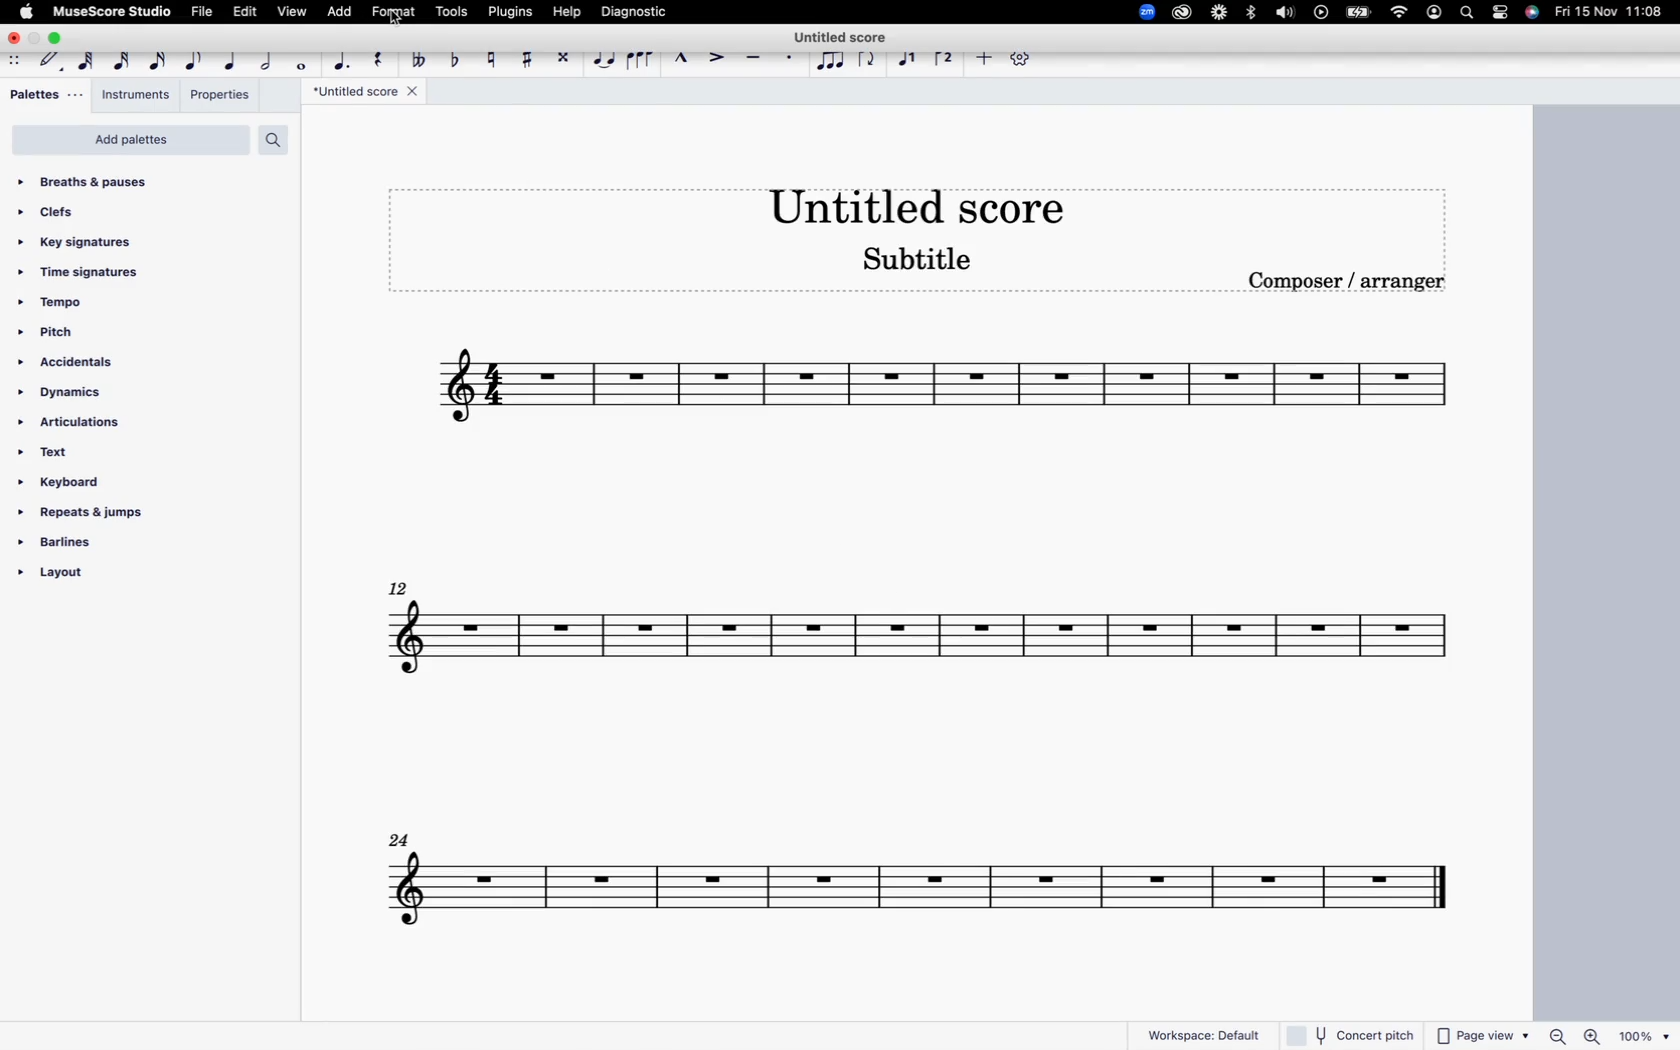 This screenshot has height=1050, width=1680. What do you see at coordinates (1342, 287) in the screenshot?
I see `composer / arranger` at bounding box center [1342, 287].